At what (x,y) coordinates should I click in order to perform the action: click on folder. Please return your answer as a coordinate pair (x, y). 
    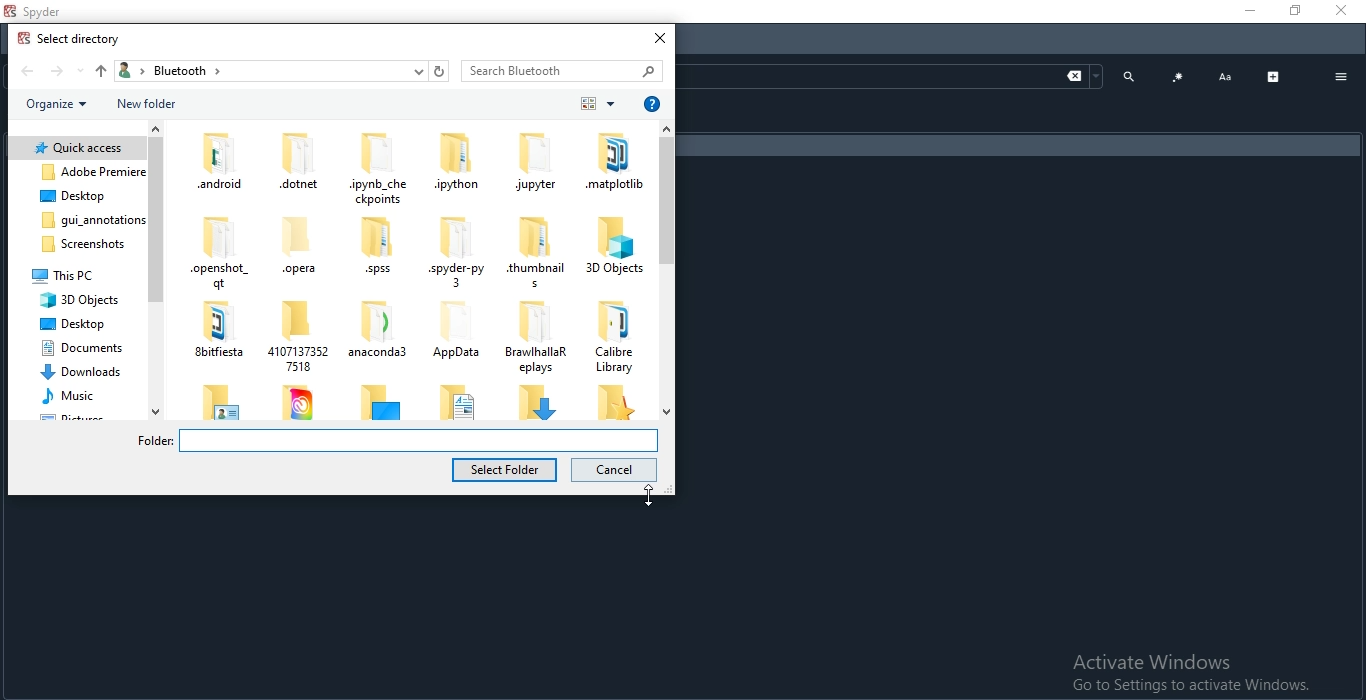
    Looking at the image, I should click on (392, 440).